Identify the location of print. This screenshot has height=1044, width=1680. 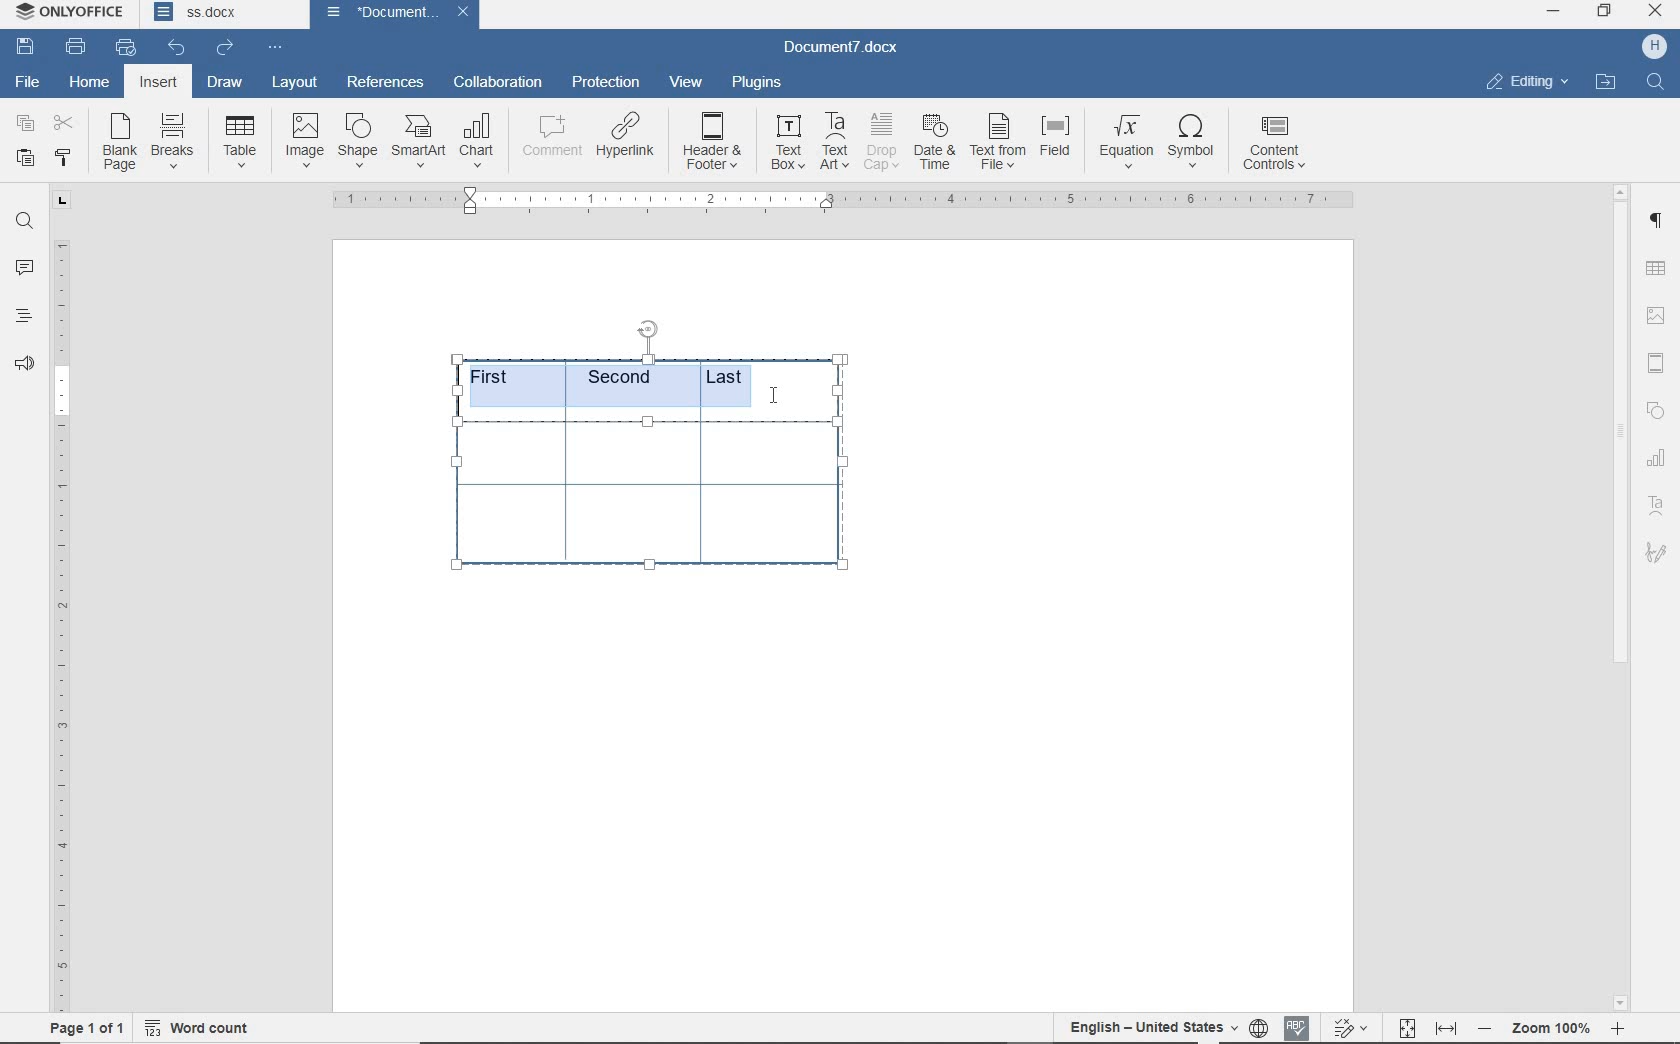
(76, 46).